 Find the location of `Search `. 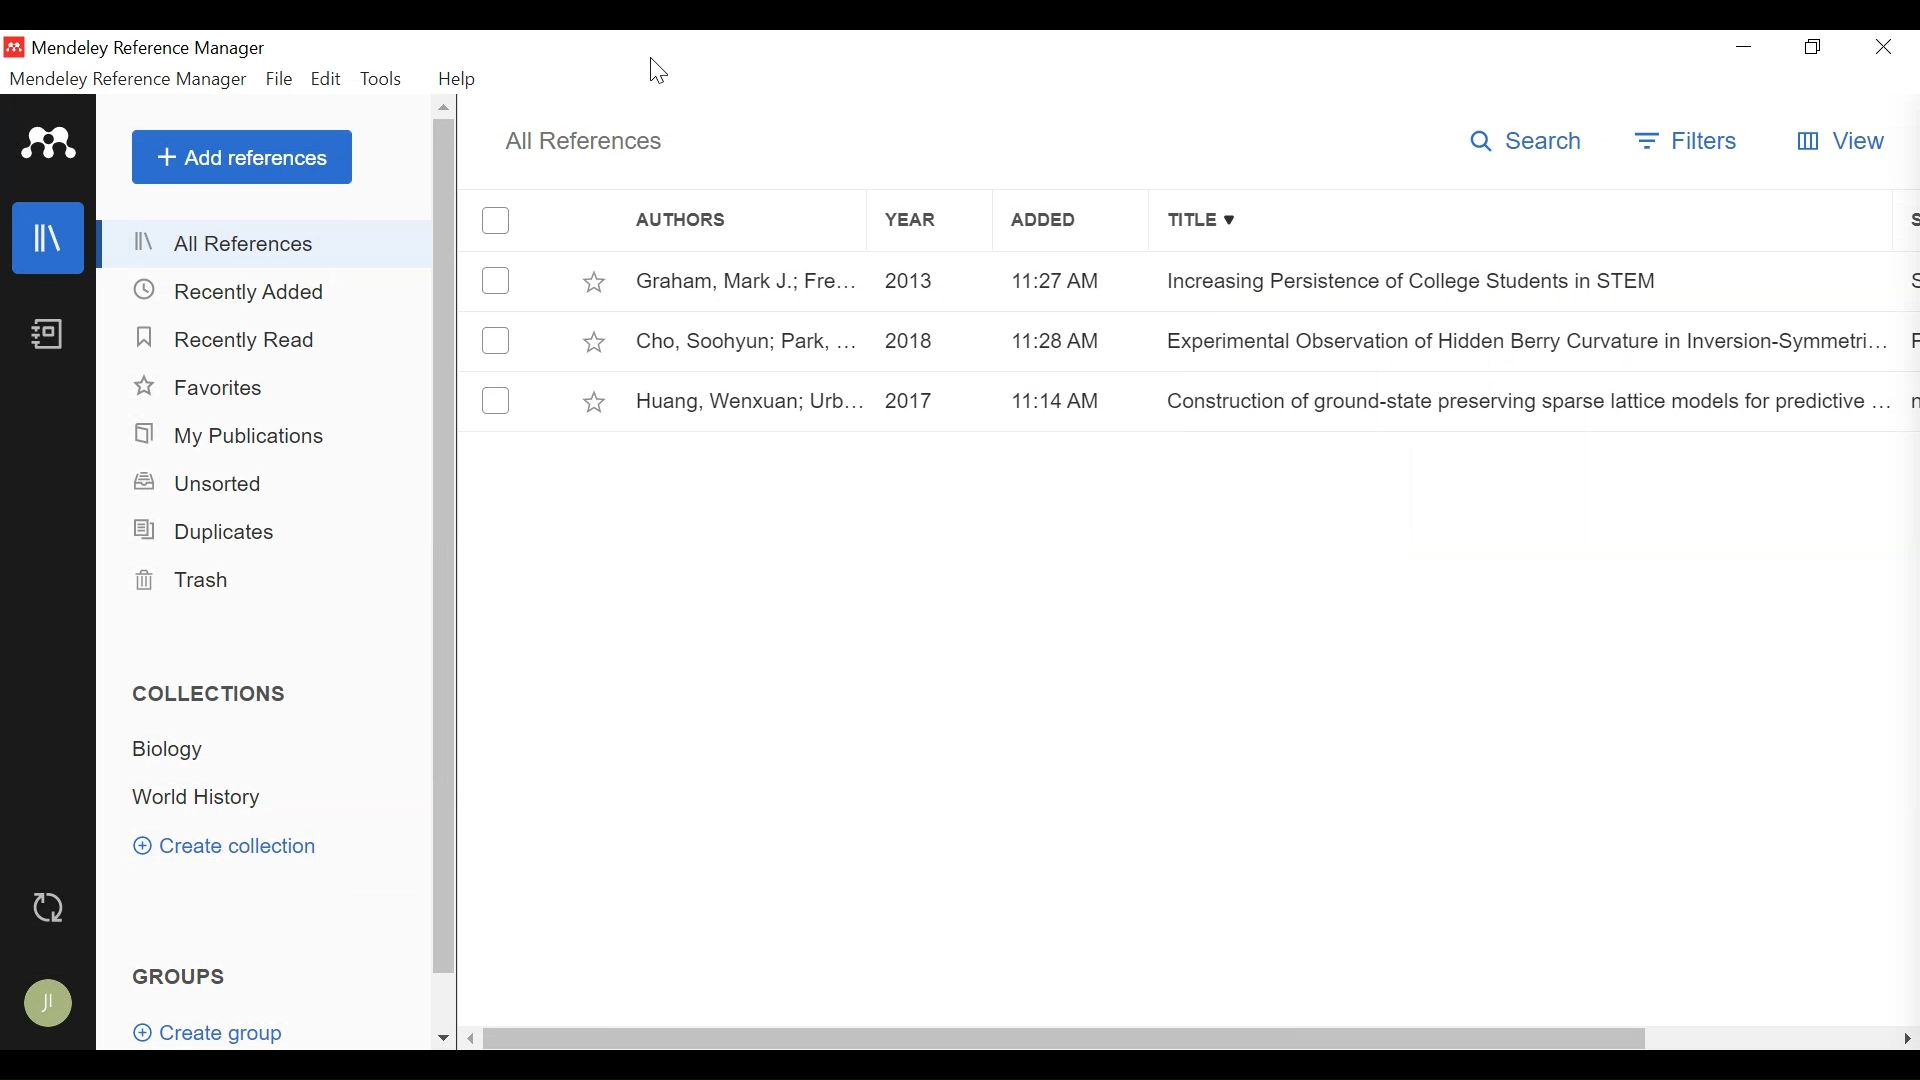

Search  is located at coordinates (1529, 142).